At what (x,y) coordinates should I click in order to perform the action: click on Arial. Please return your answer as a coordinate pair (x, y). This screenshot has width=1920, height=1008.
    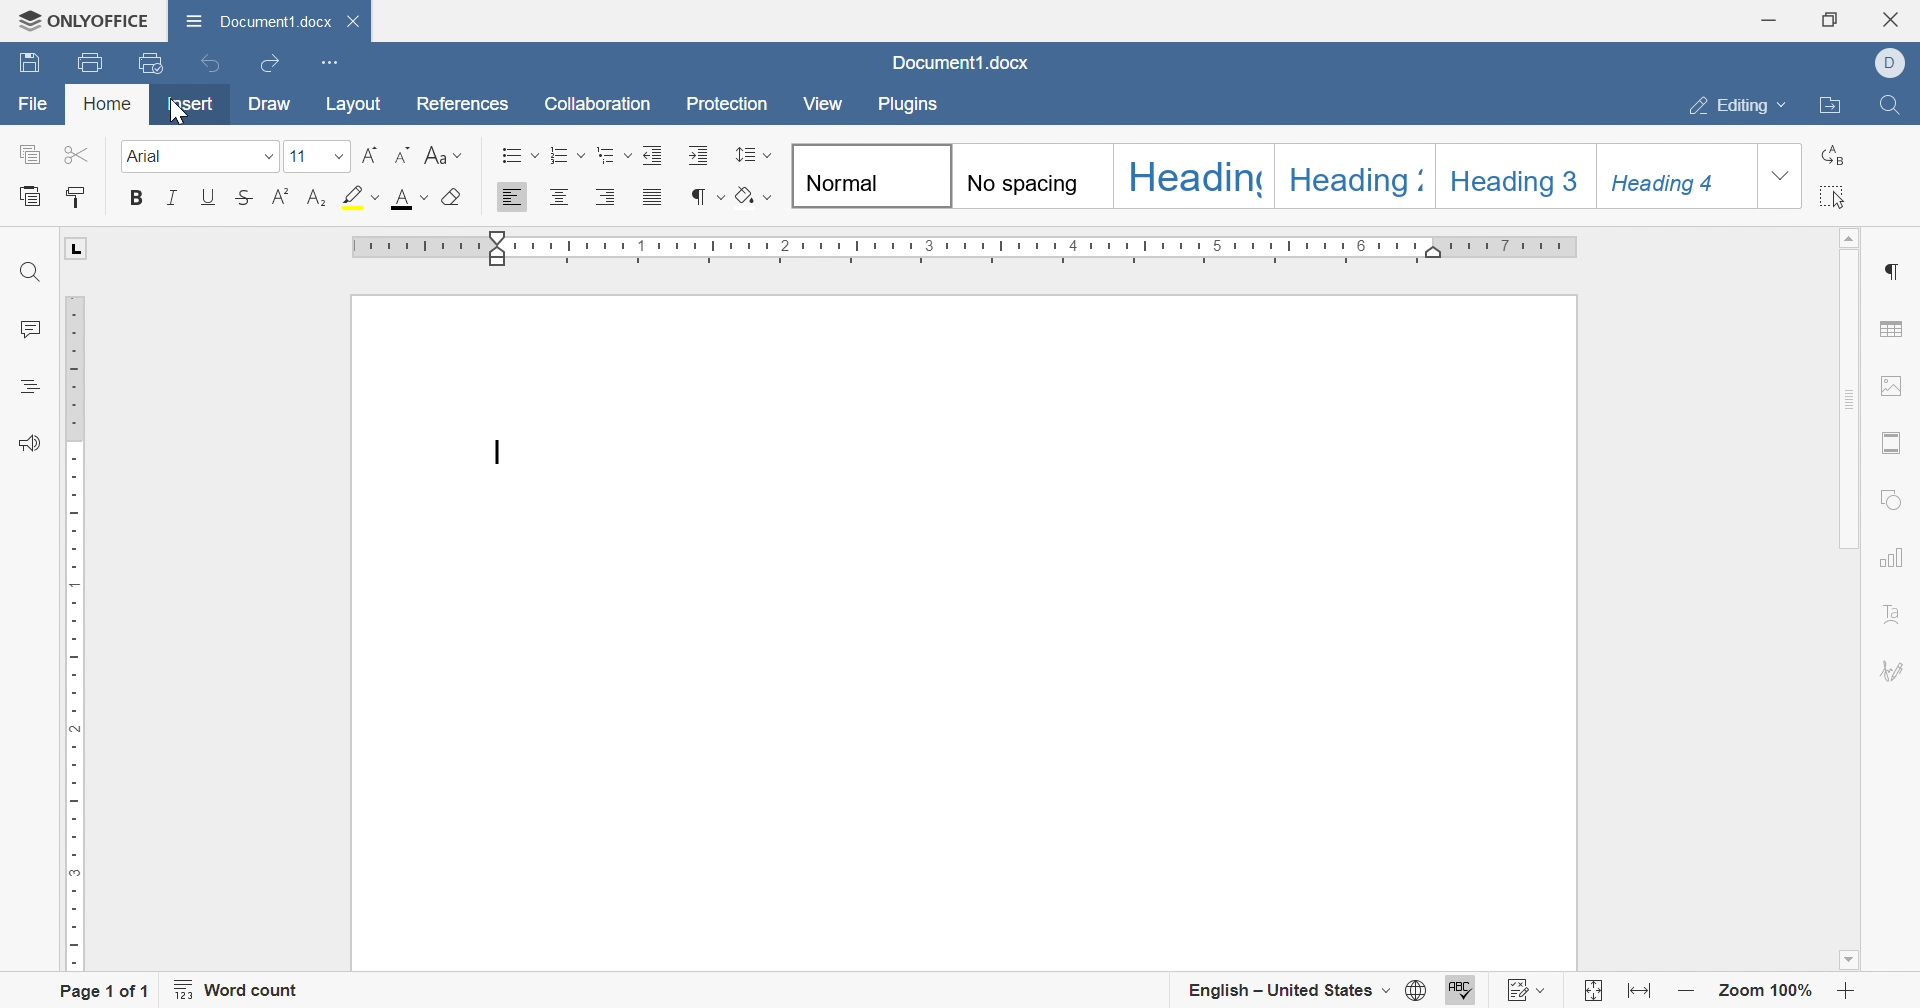
    Looking at the image, I should click on (159, 160).